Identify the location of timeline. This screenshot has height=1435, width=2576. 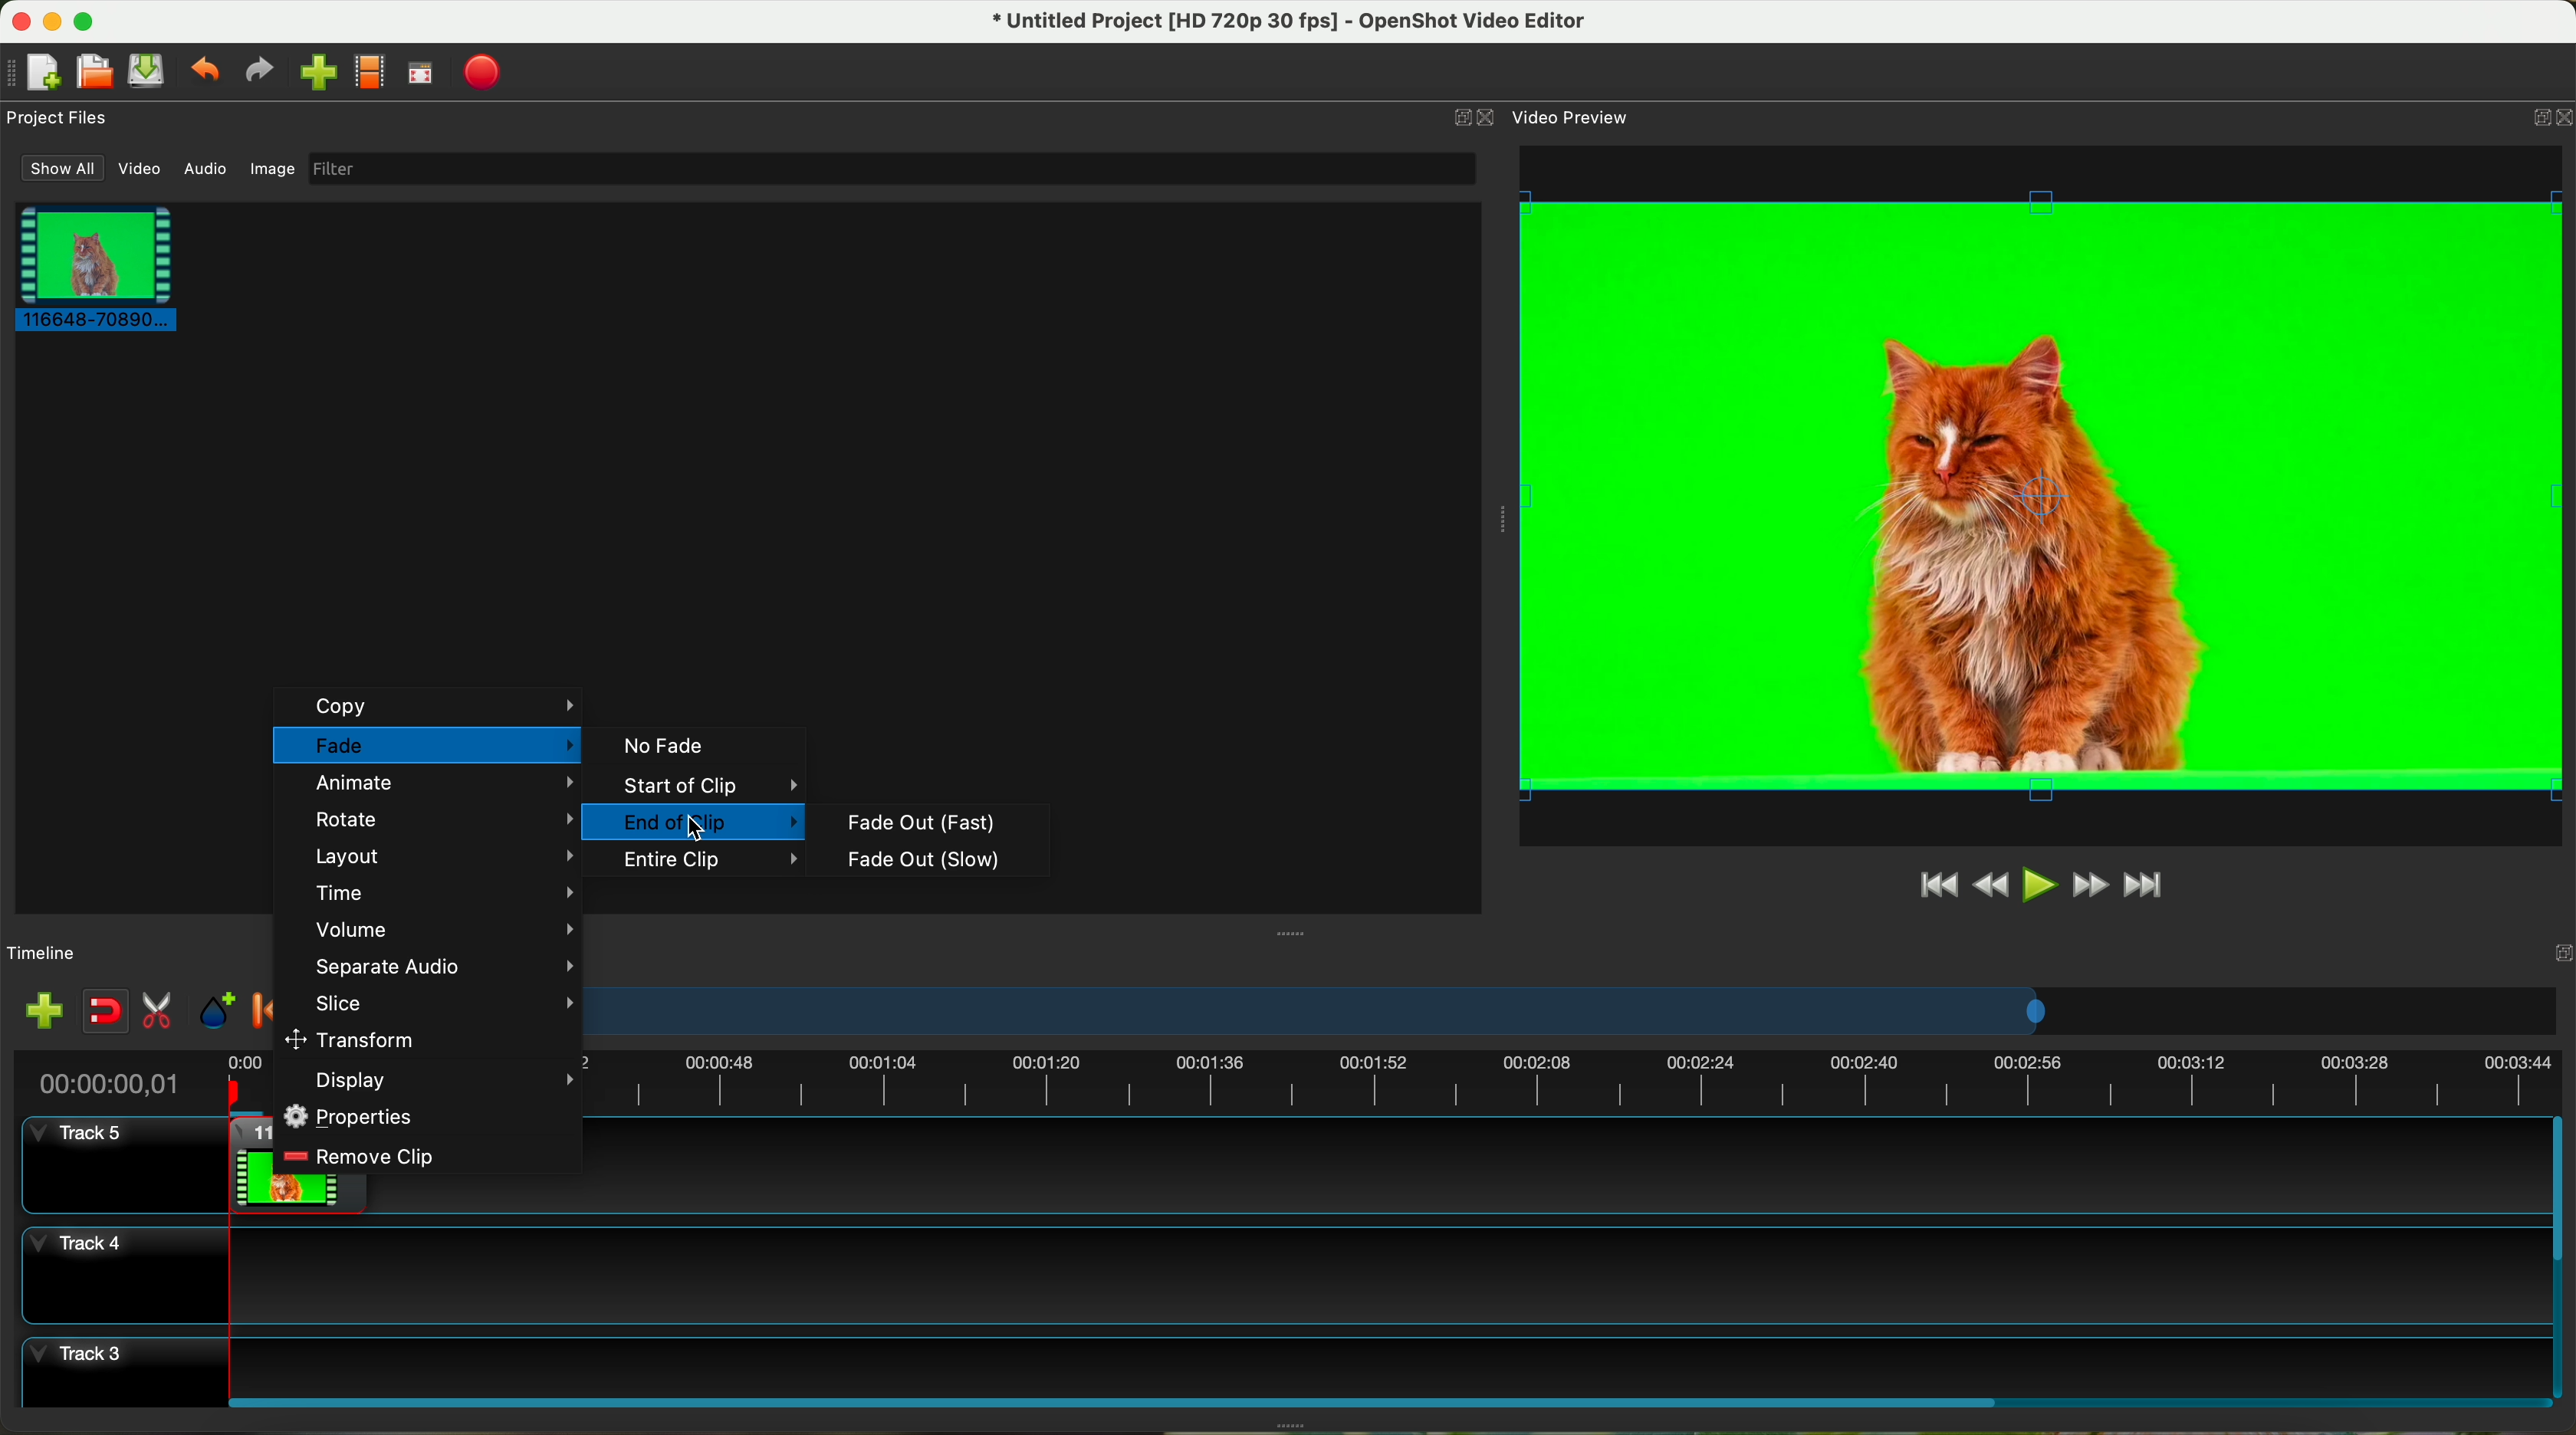
(1578, 1085).